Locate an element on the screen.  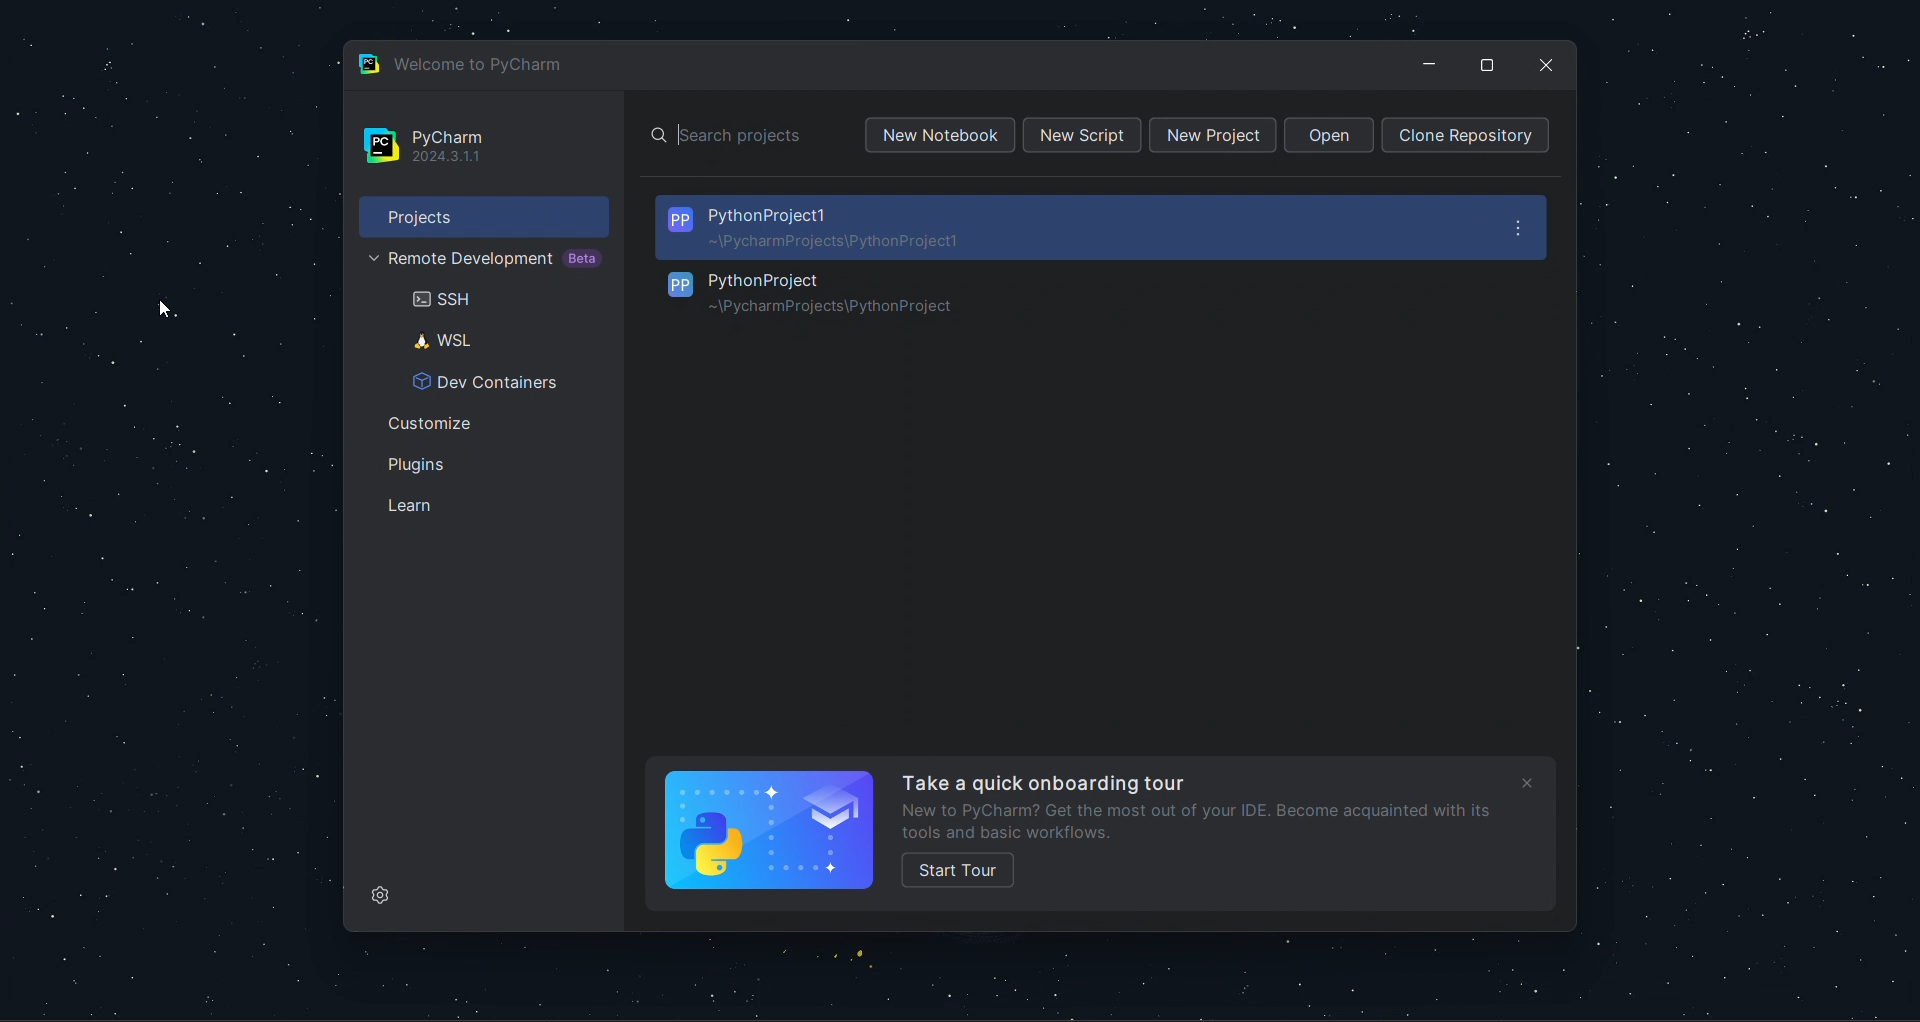
Dev Containers is located at coordinates (490, 384).